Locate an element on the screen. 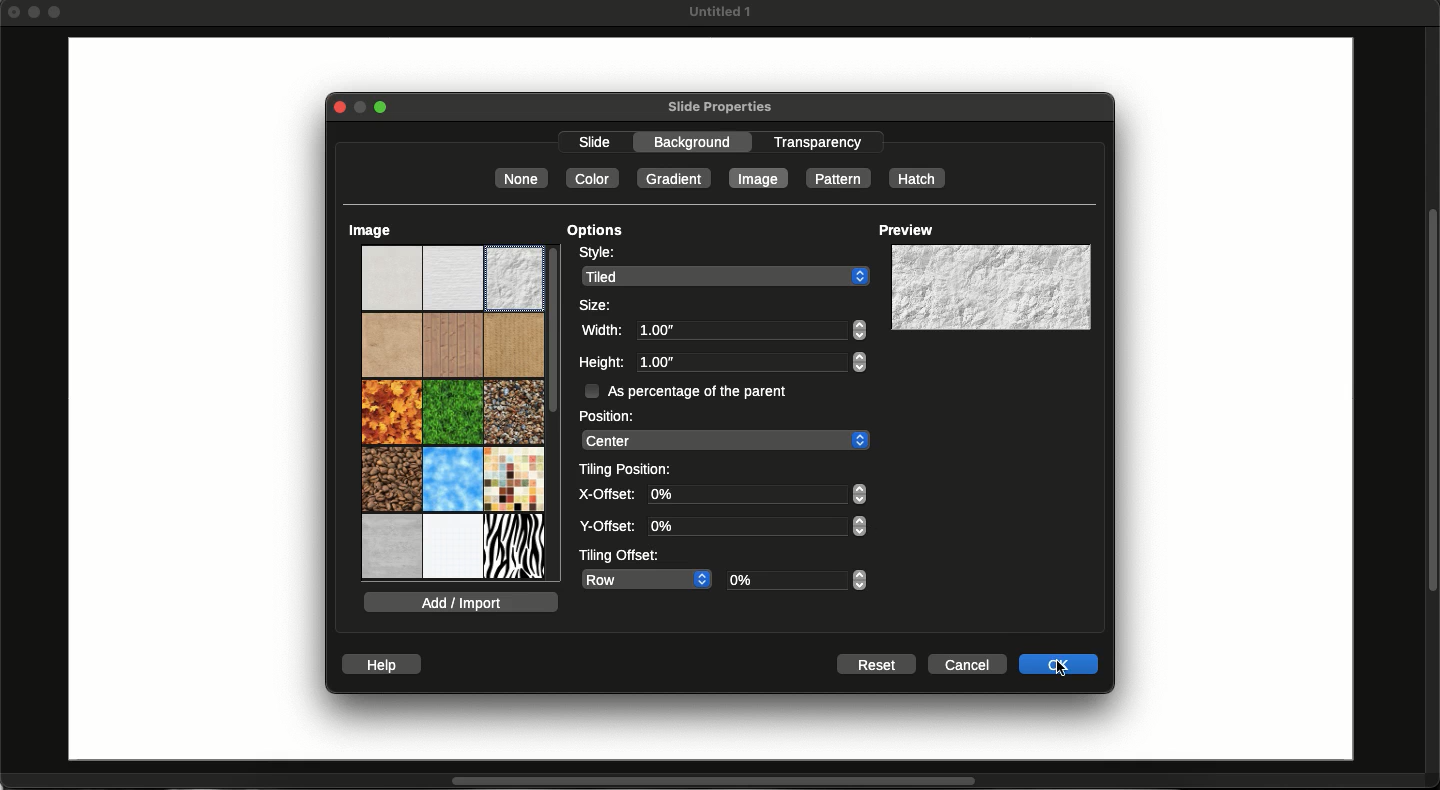 The height and width of the screenshot is (790, 1440). Row is located at coordinates (644, 579).